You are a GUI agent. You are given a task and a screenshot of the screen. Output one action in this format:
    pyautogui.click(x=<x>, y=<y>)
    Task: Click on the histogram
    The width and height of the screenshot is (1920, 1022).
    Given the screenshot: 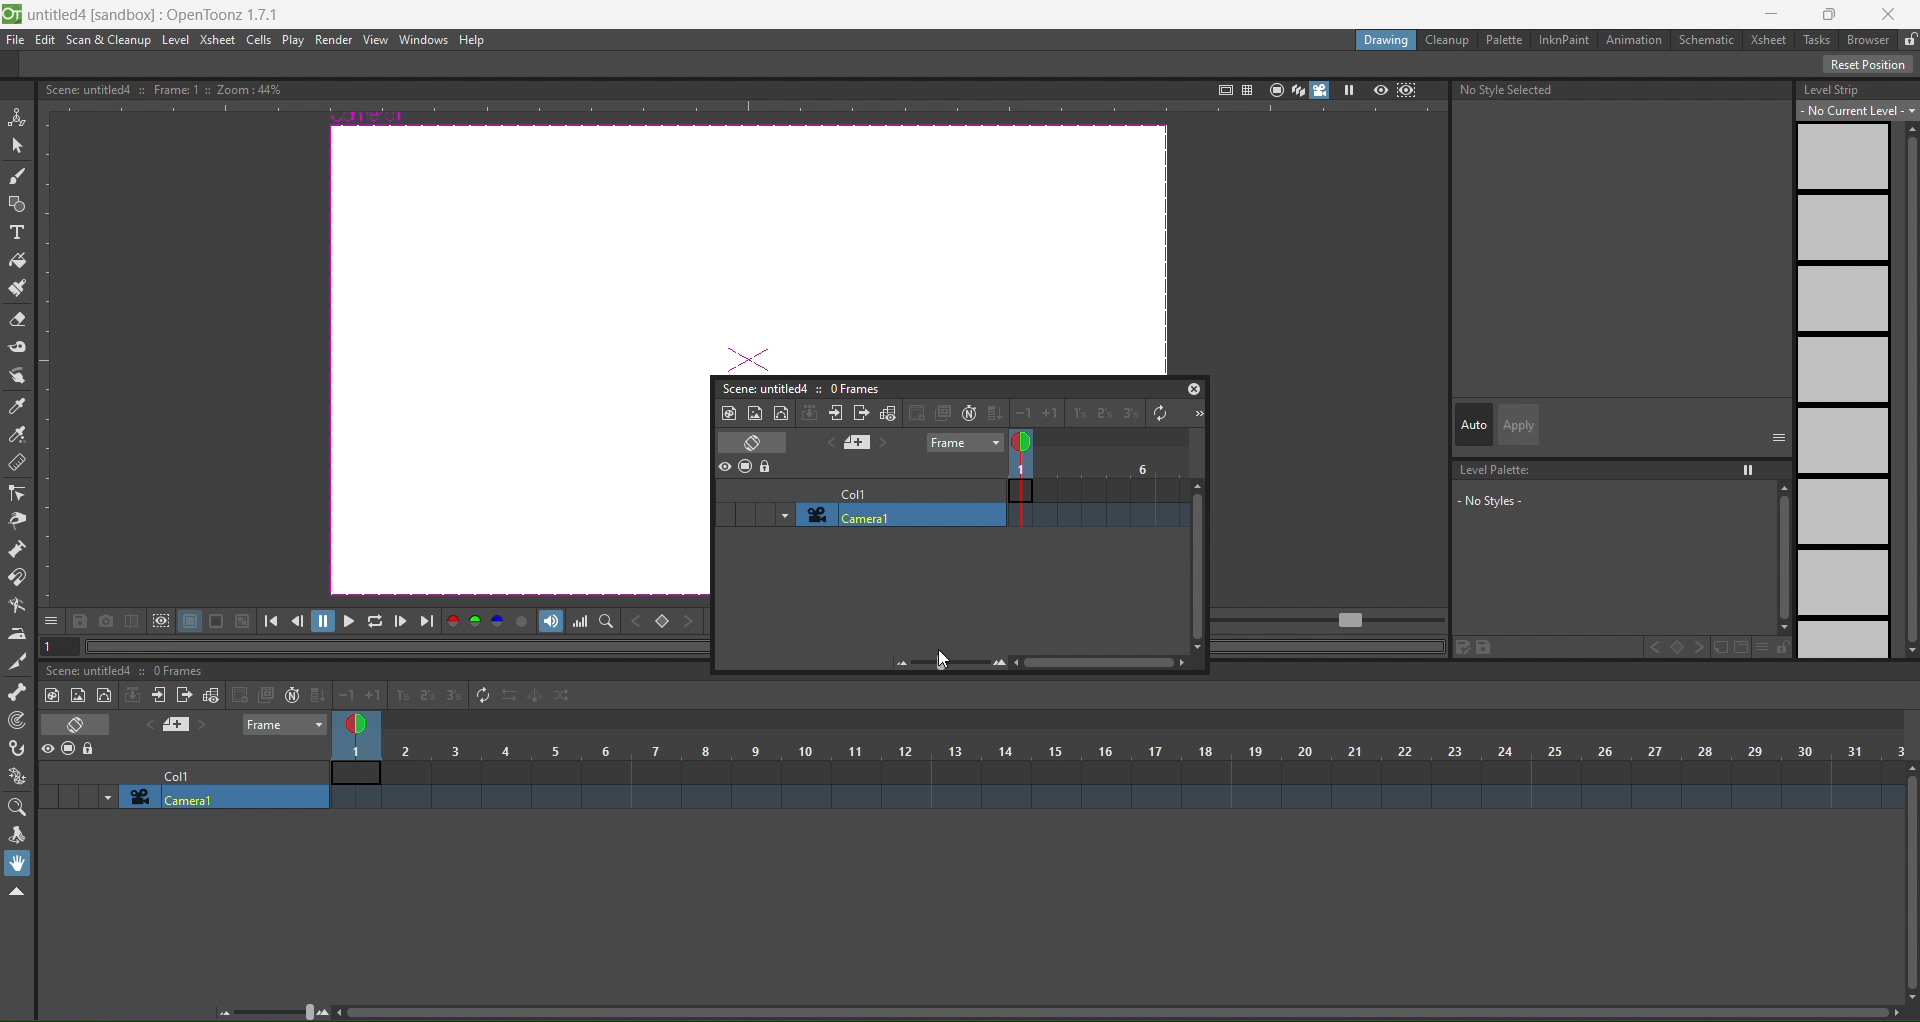 What is the action you would take?
    pyautogui.click(x=582, y=622)
    